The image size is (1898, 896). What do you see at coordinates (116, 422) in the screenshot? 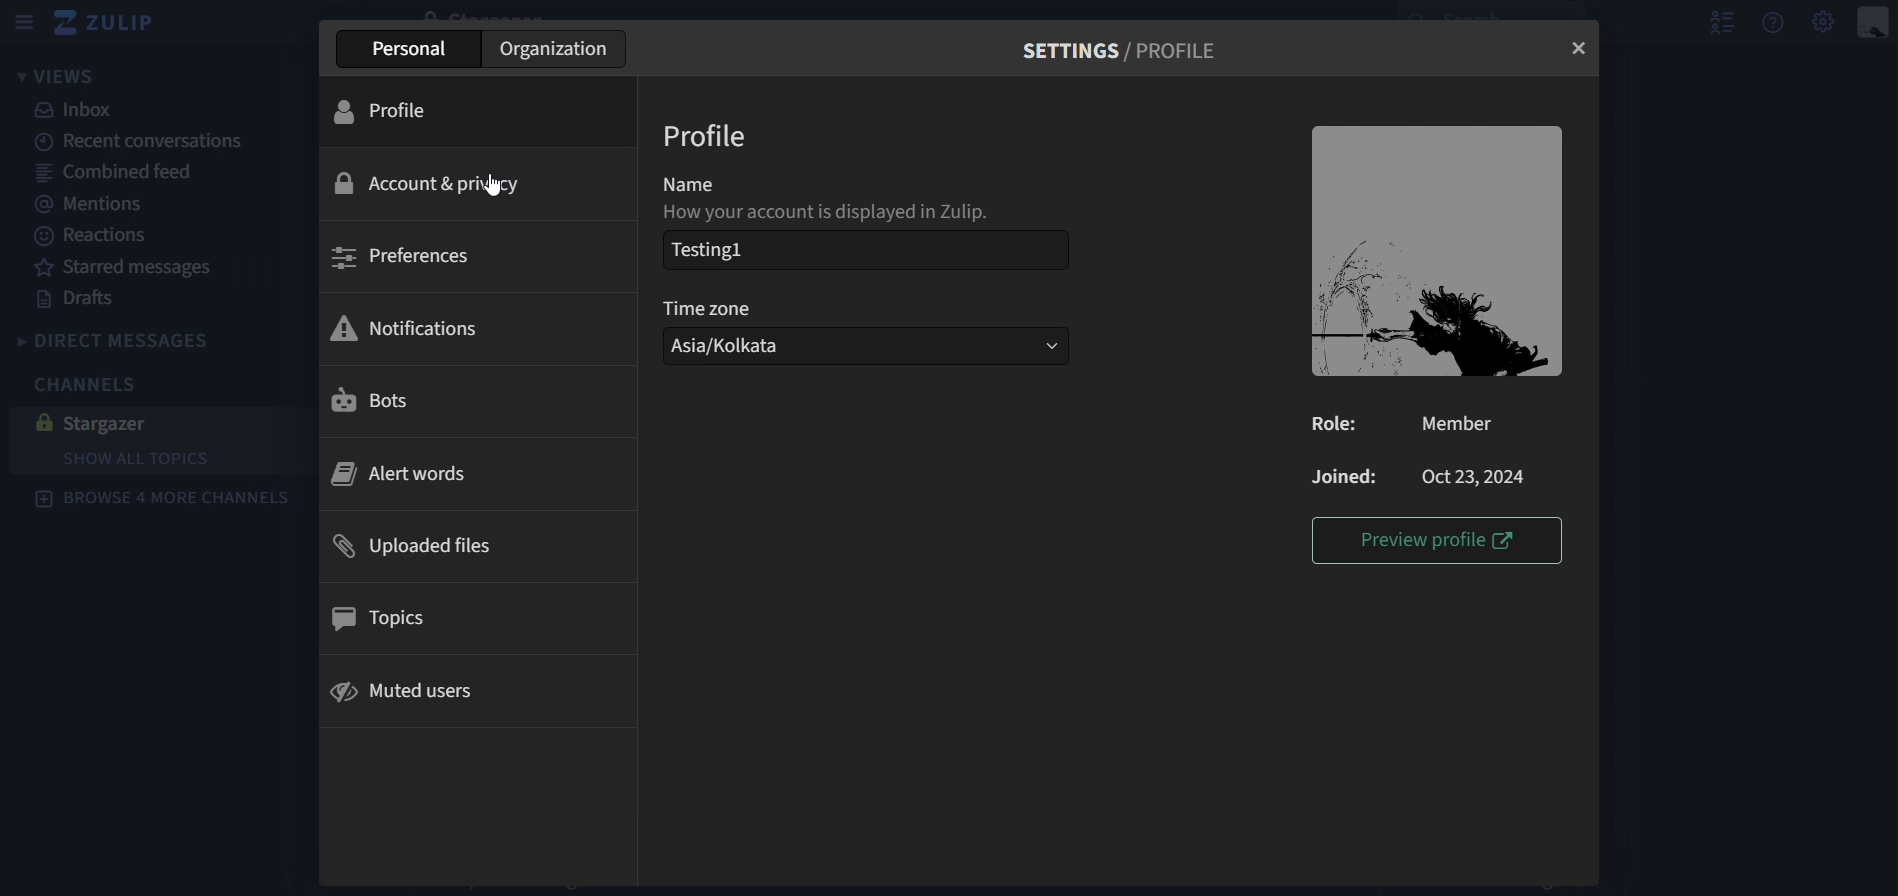
I see `stargazer` at bounding box center [116, 422].